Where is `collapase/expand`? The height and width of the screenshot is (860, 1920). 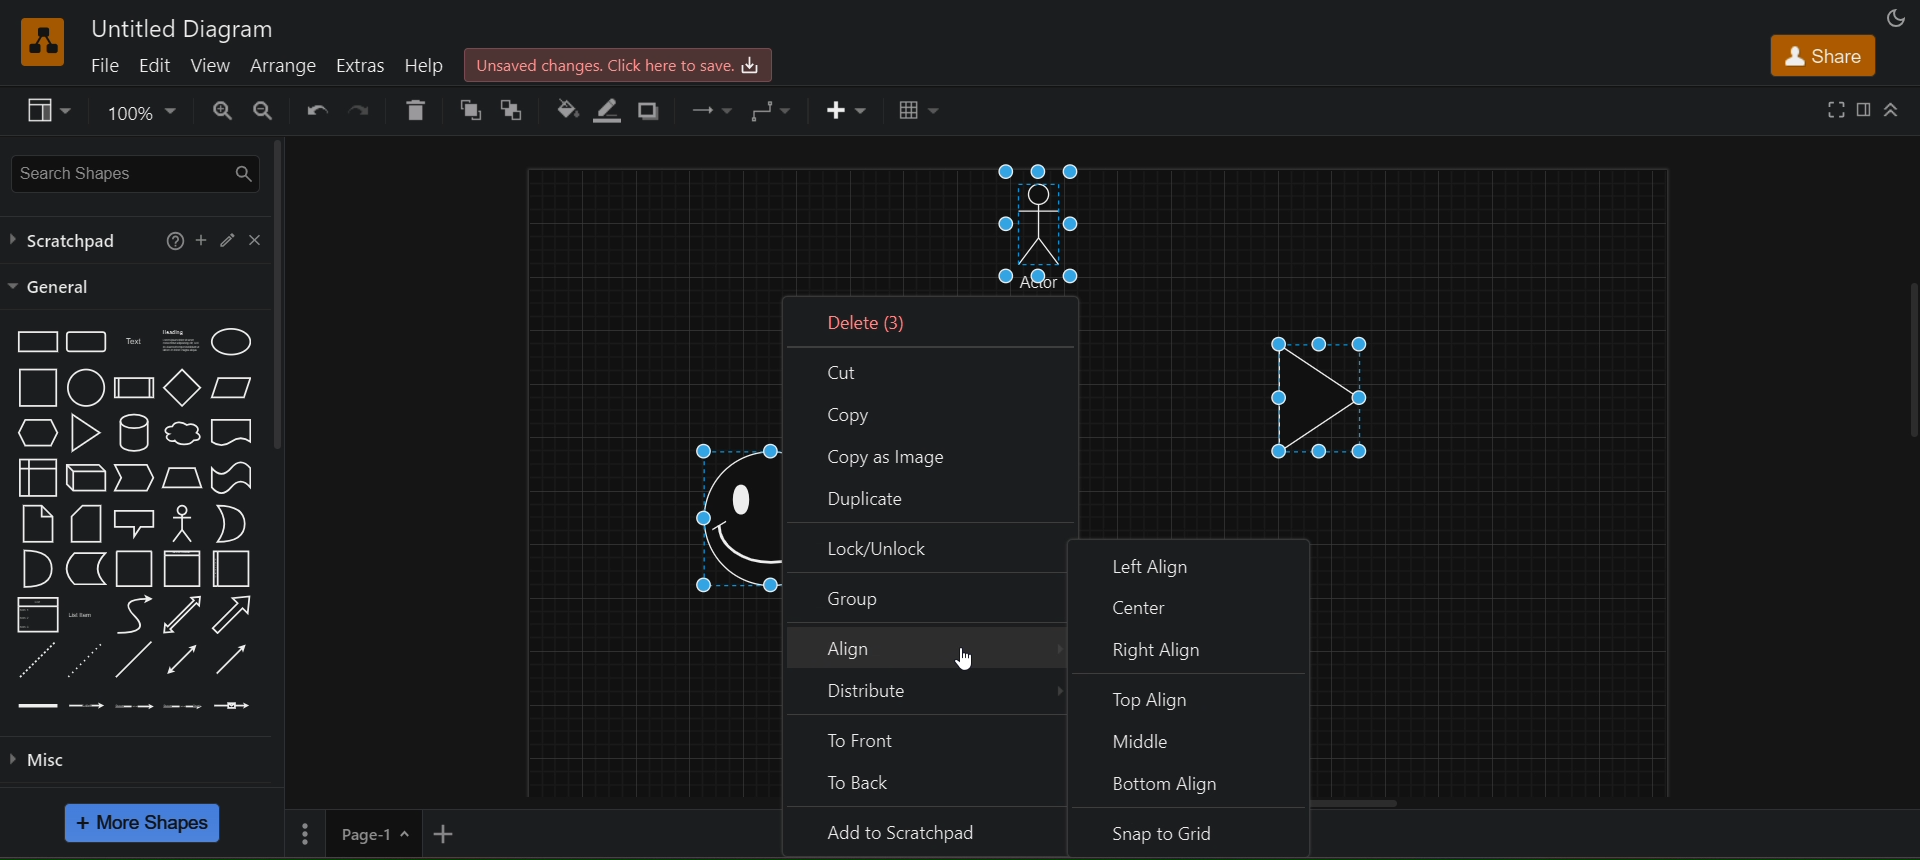
collapase/expand is located at coordinates (1894, 111).